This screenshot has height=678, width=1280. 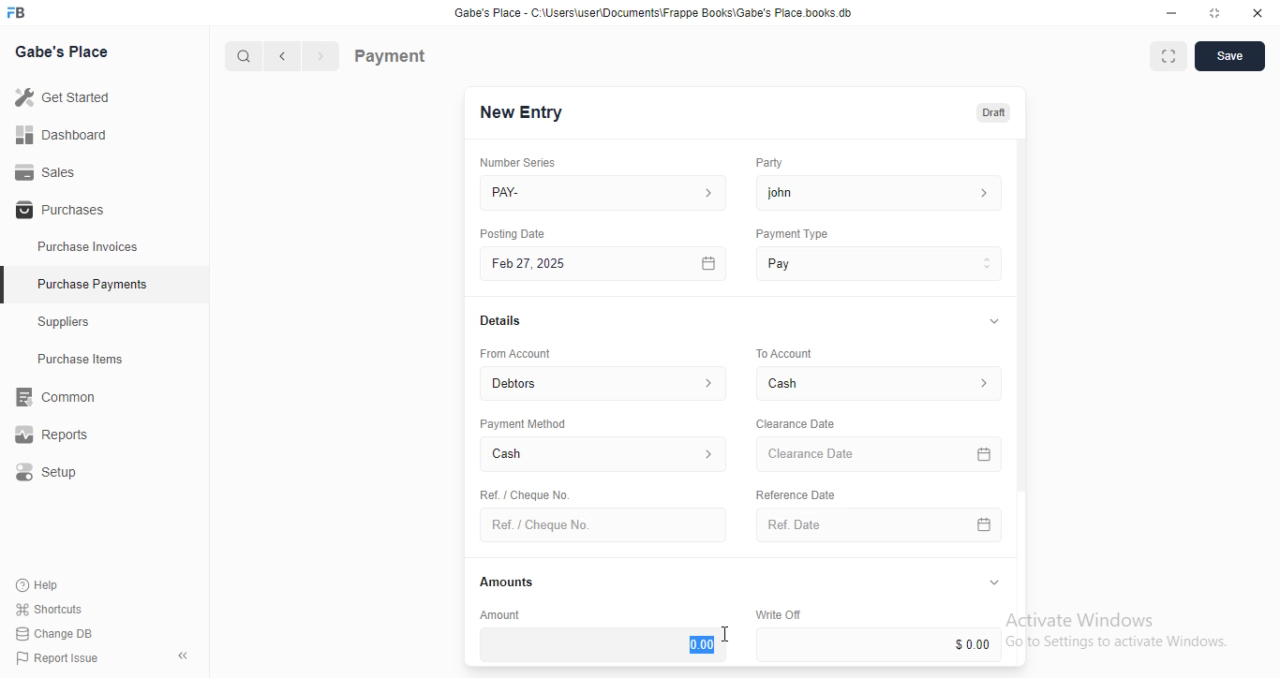 What do you see at coordinates (45, 171) in the screenshot?
I see `Sales` at bounding box center [45, 171].